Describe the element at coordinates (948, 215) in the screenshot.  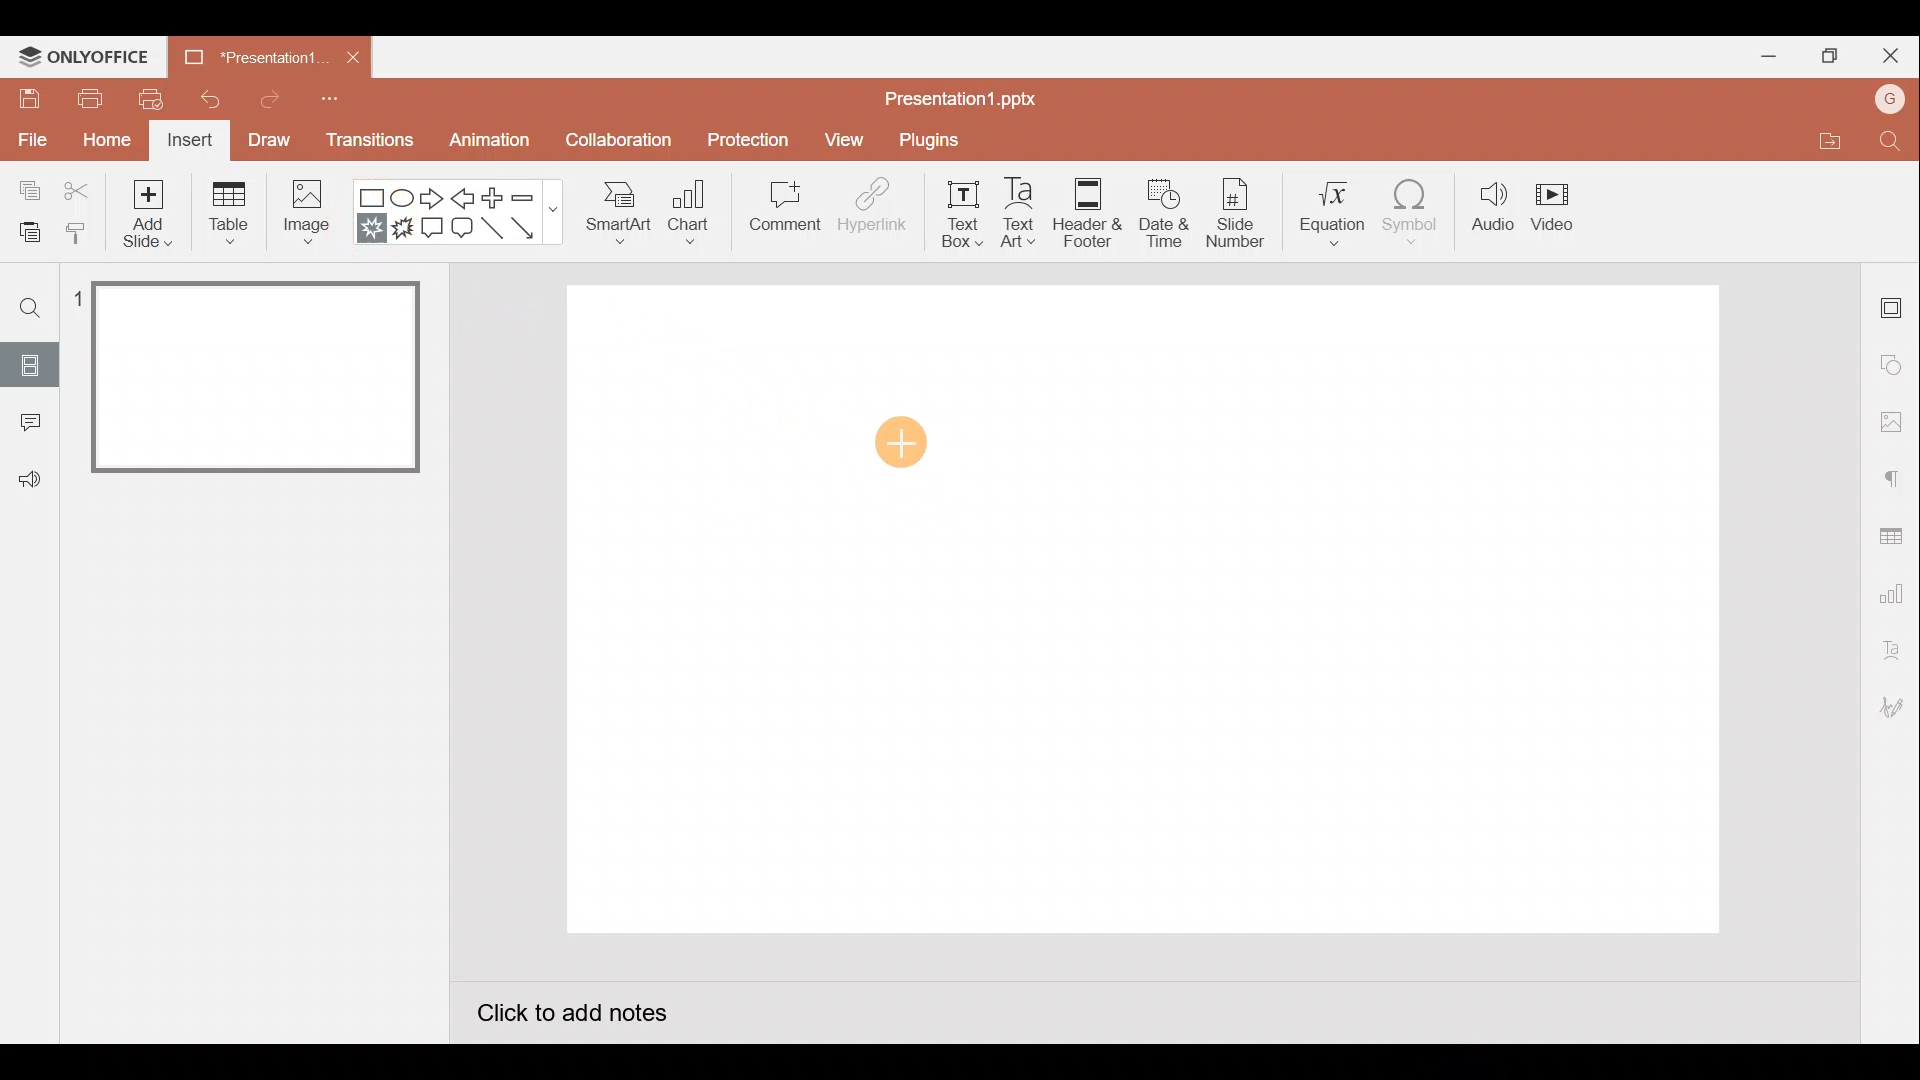
I see `Text box` at that location.